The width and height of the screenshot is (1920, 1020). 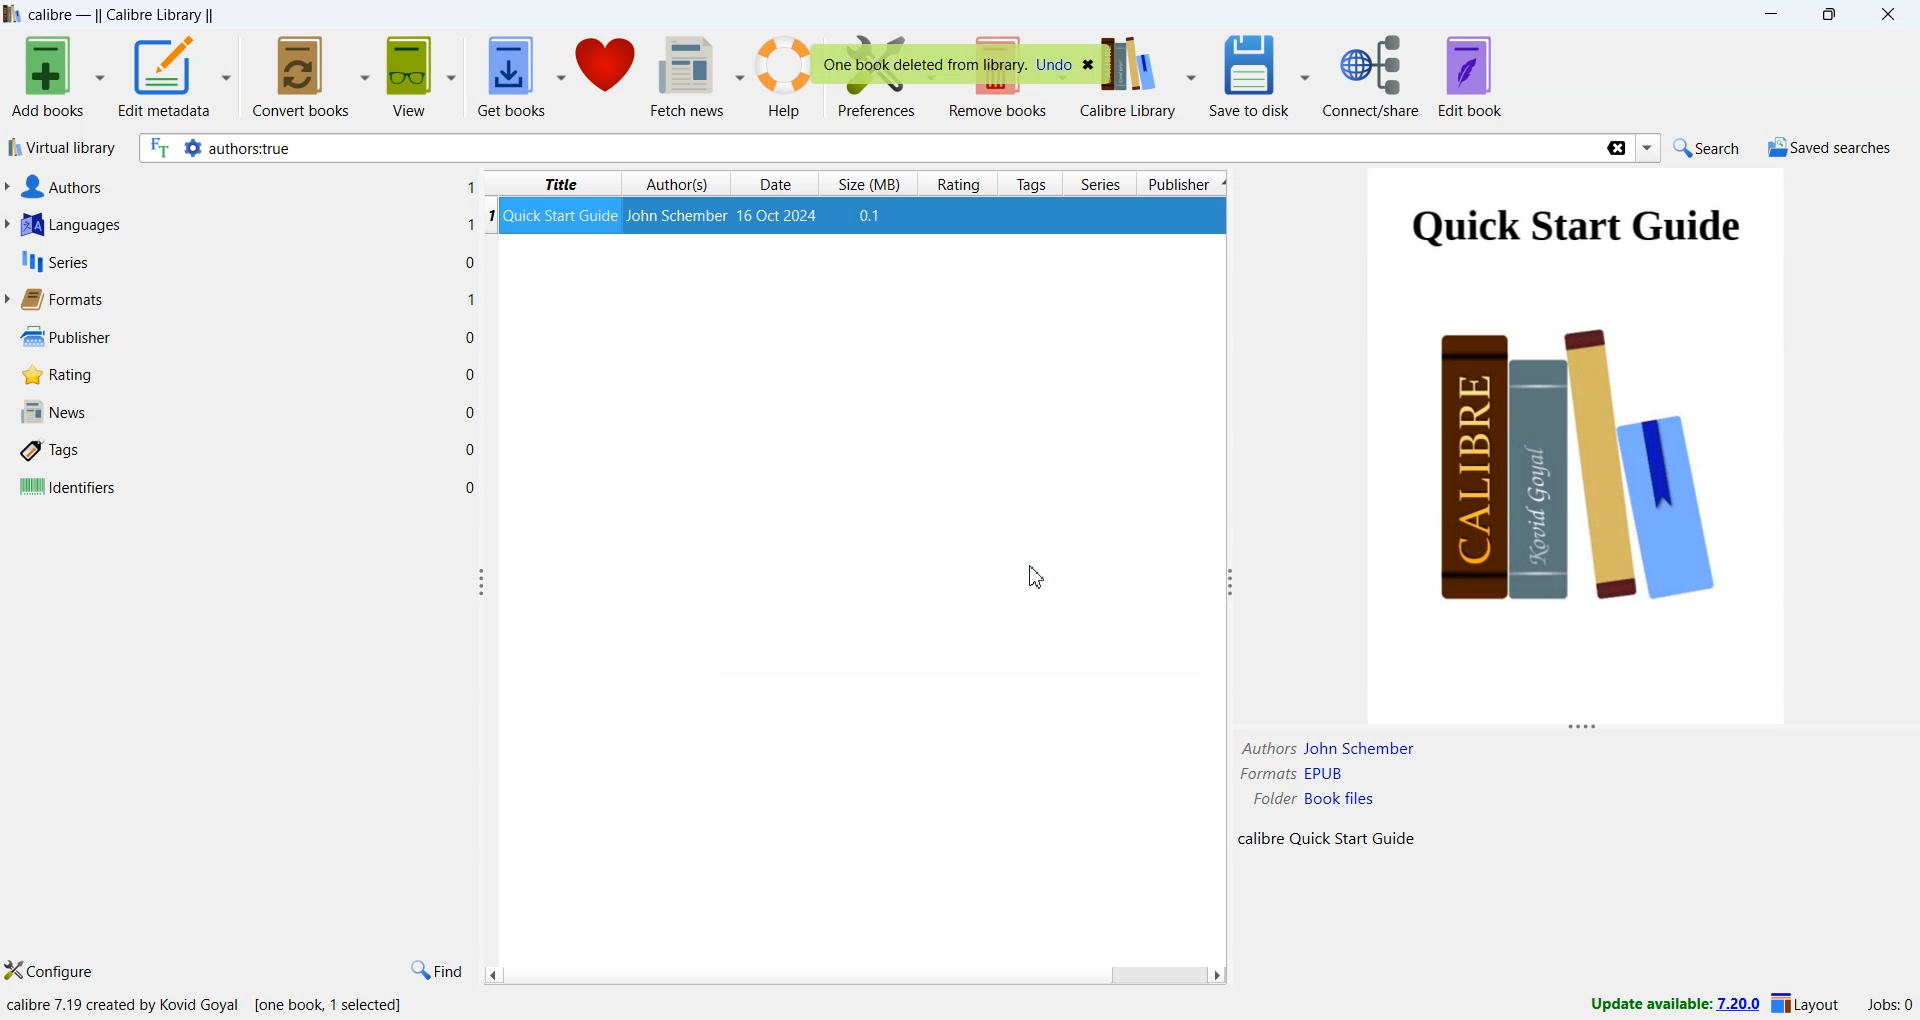 I want to click on fetch news, so click(x=700, y=80).